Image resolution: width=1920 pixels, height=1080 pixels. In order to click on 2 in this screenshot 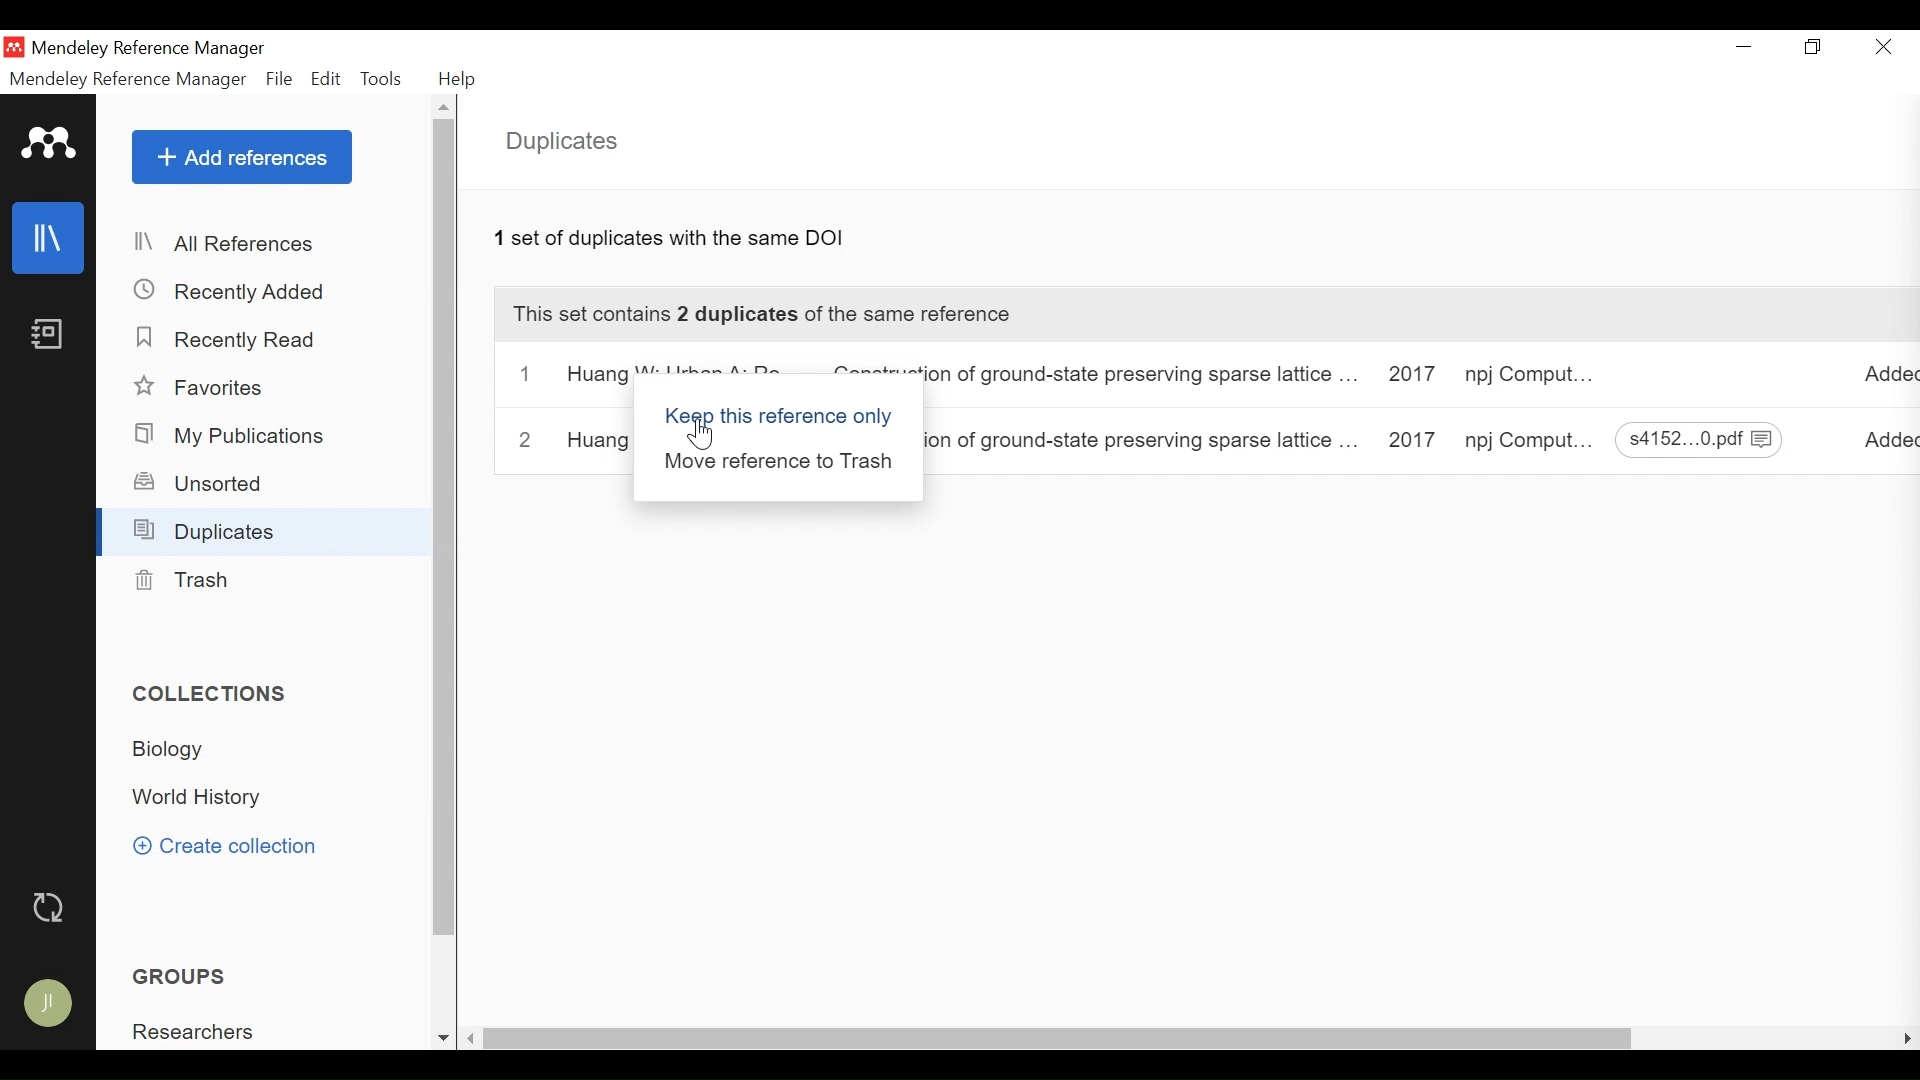, I will do `click(524, 440)`.